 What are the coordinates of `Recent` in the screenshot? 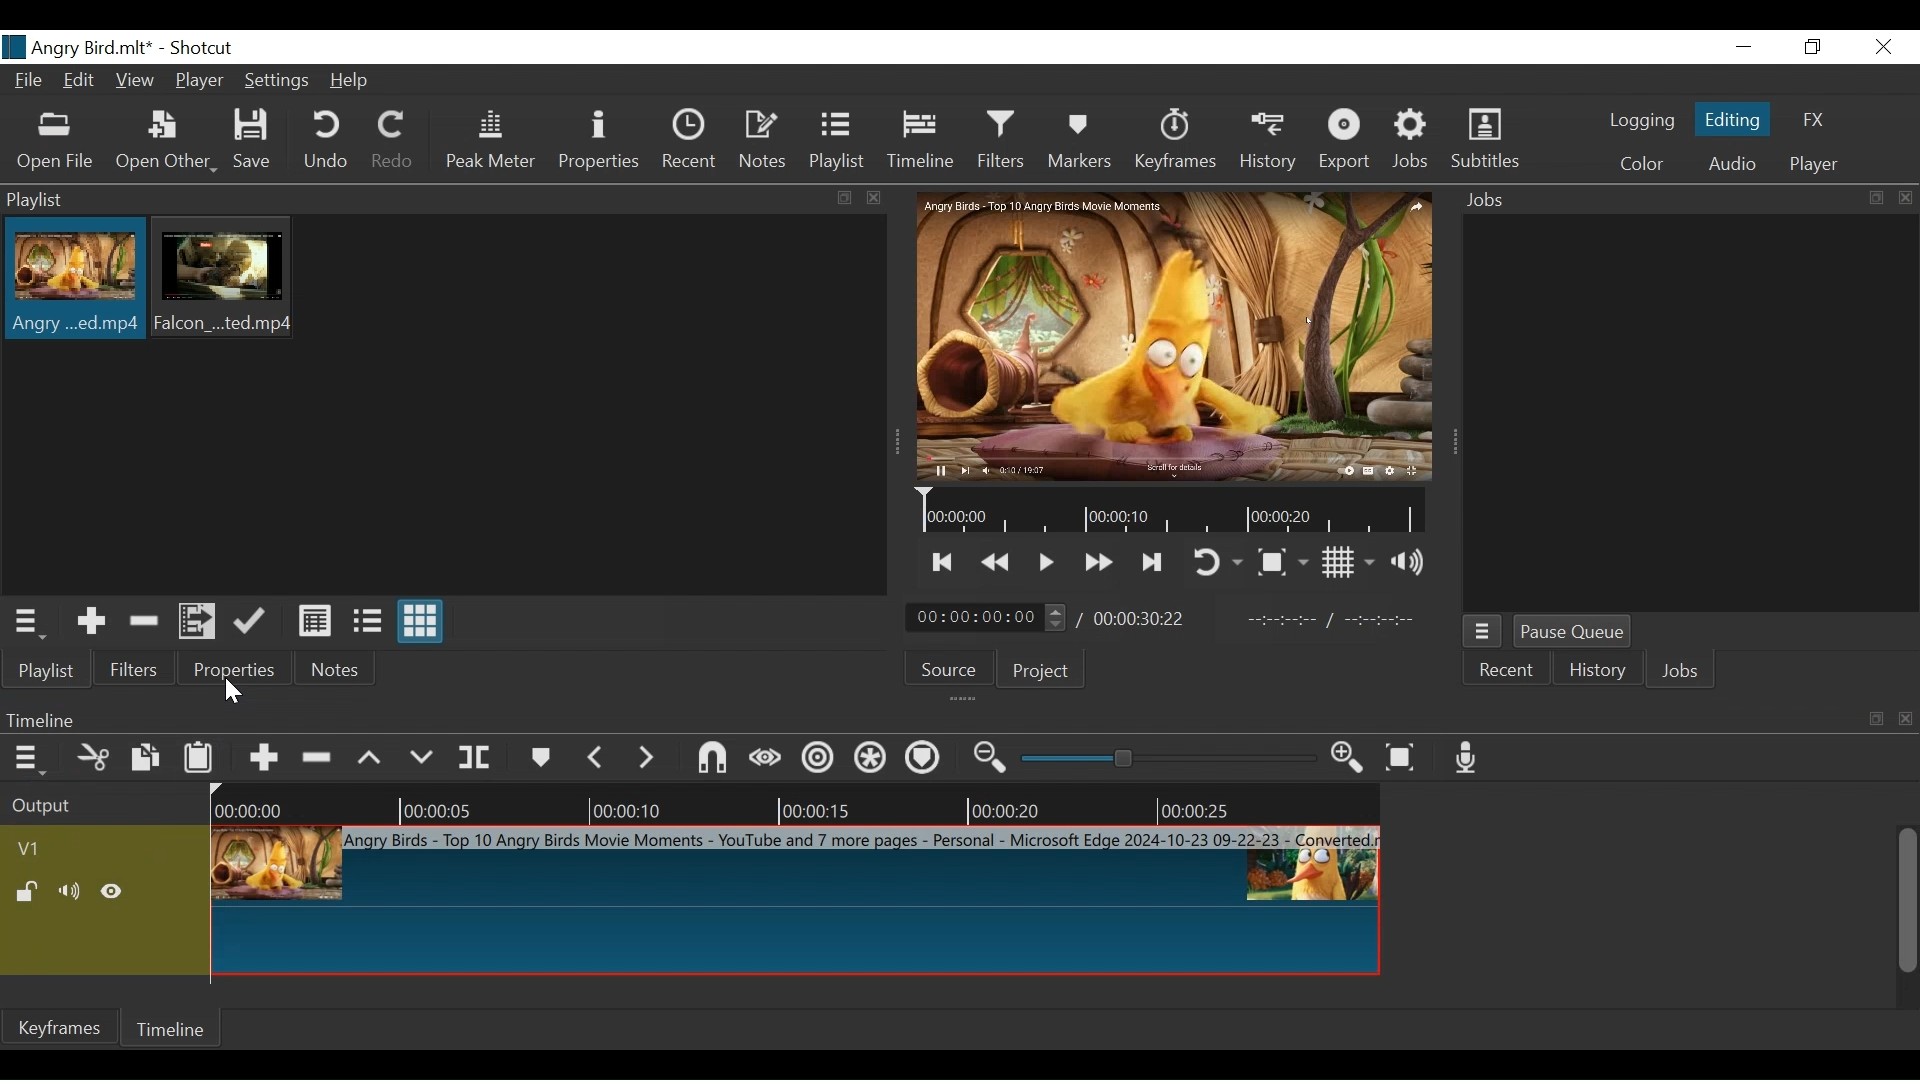 It's located at (1507, 669).